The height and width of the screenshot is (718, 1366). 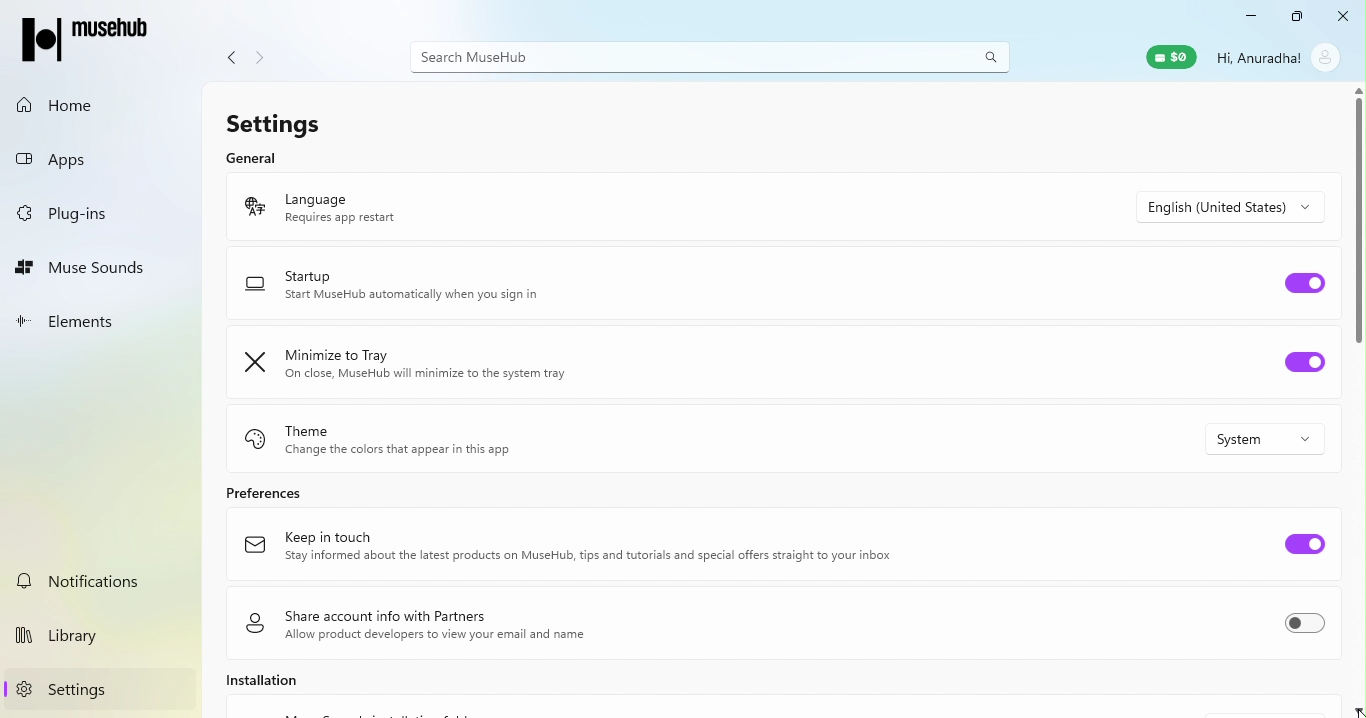 What do you see at coordinates (267, 157) in the screenshot?
I see `General` at bounding box center [267, 157].